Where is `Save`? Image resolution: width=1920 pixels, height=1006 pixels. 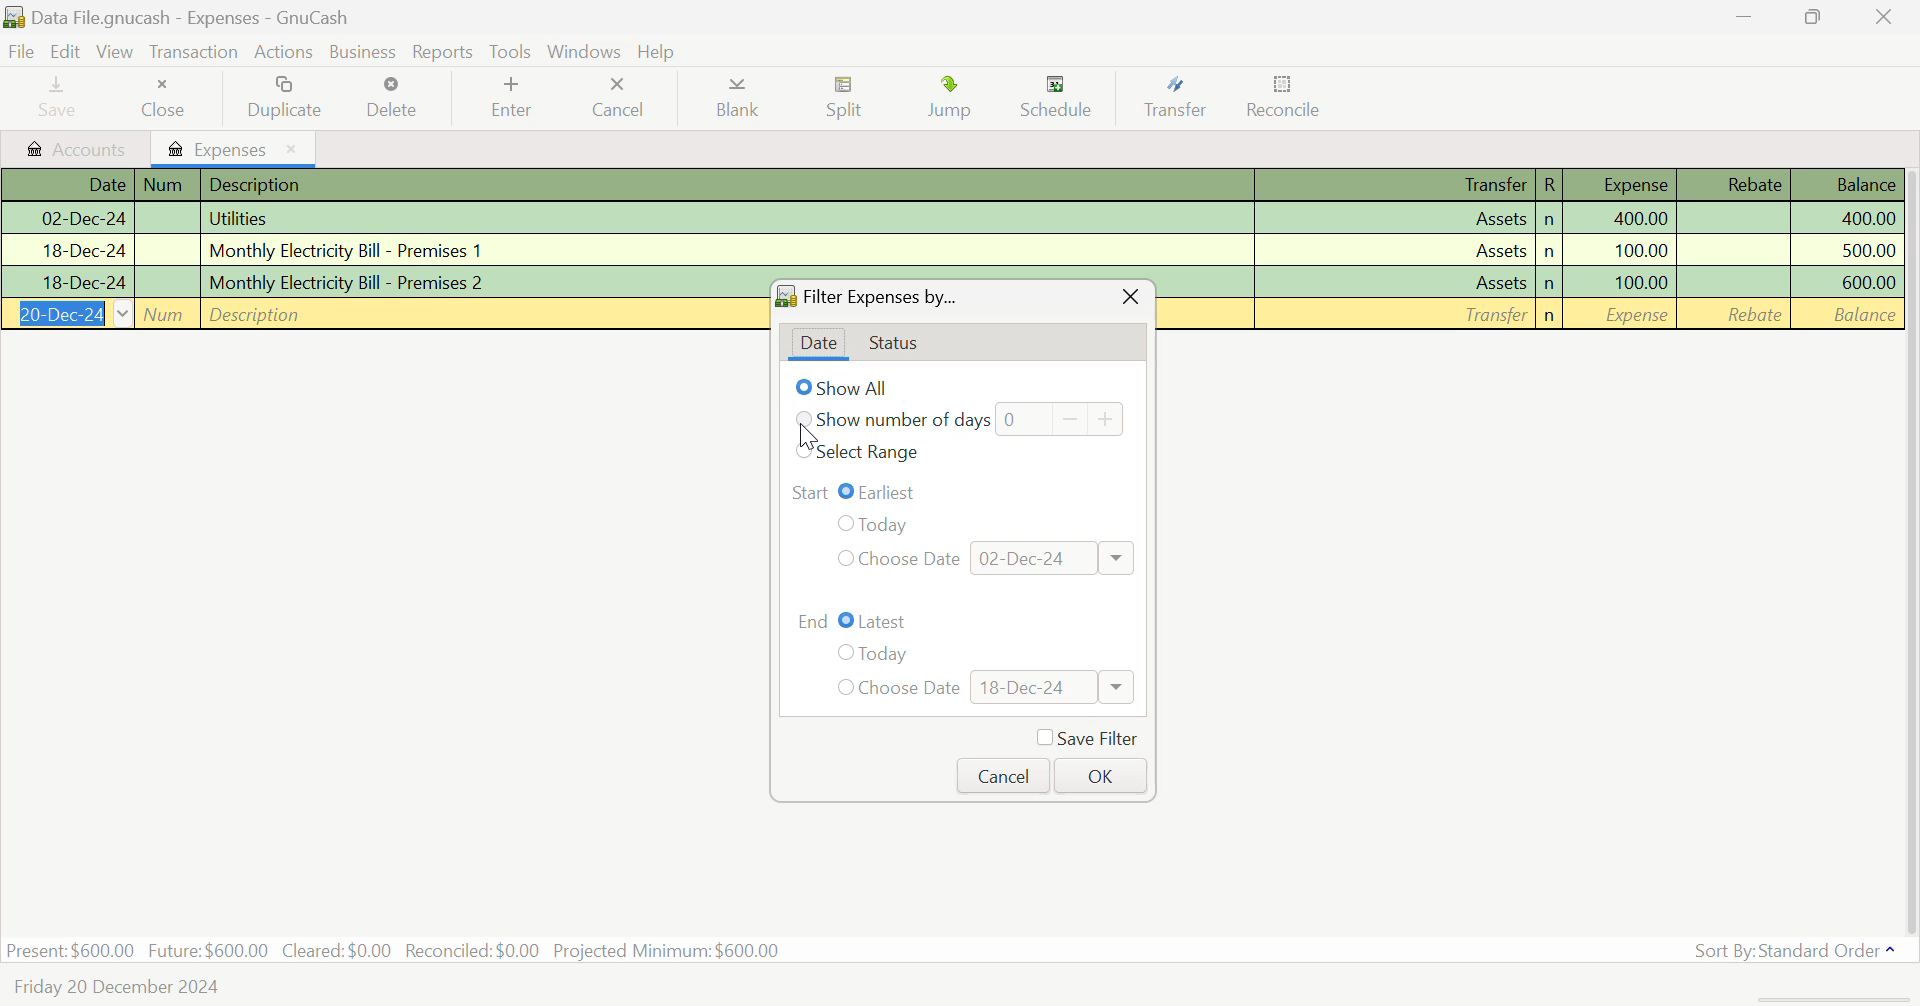 Save is located at coordinates (60, 98).